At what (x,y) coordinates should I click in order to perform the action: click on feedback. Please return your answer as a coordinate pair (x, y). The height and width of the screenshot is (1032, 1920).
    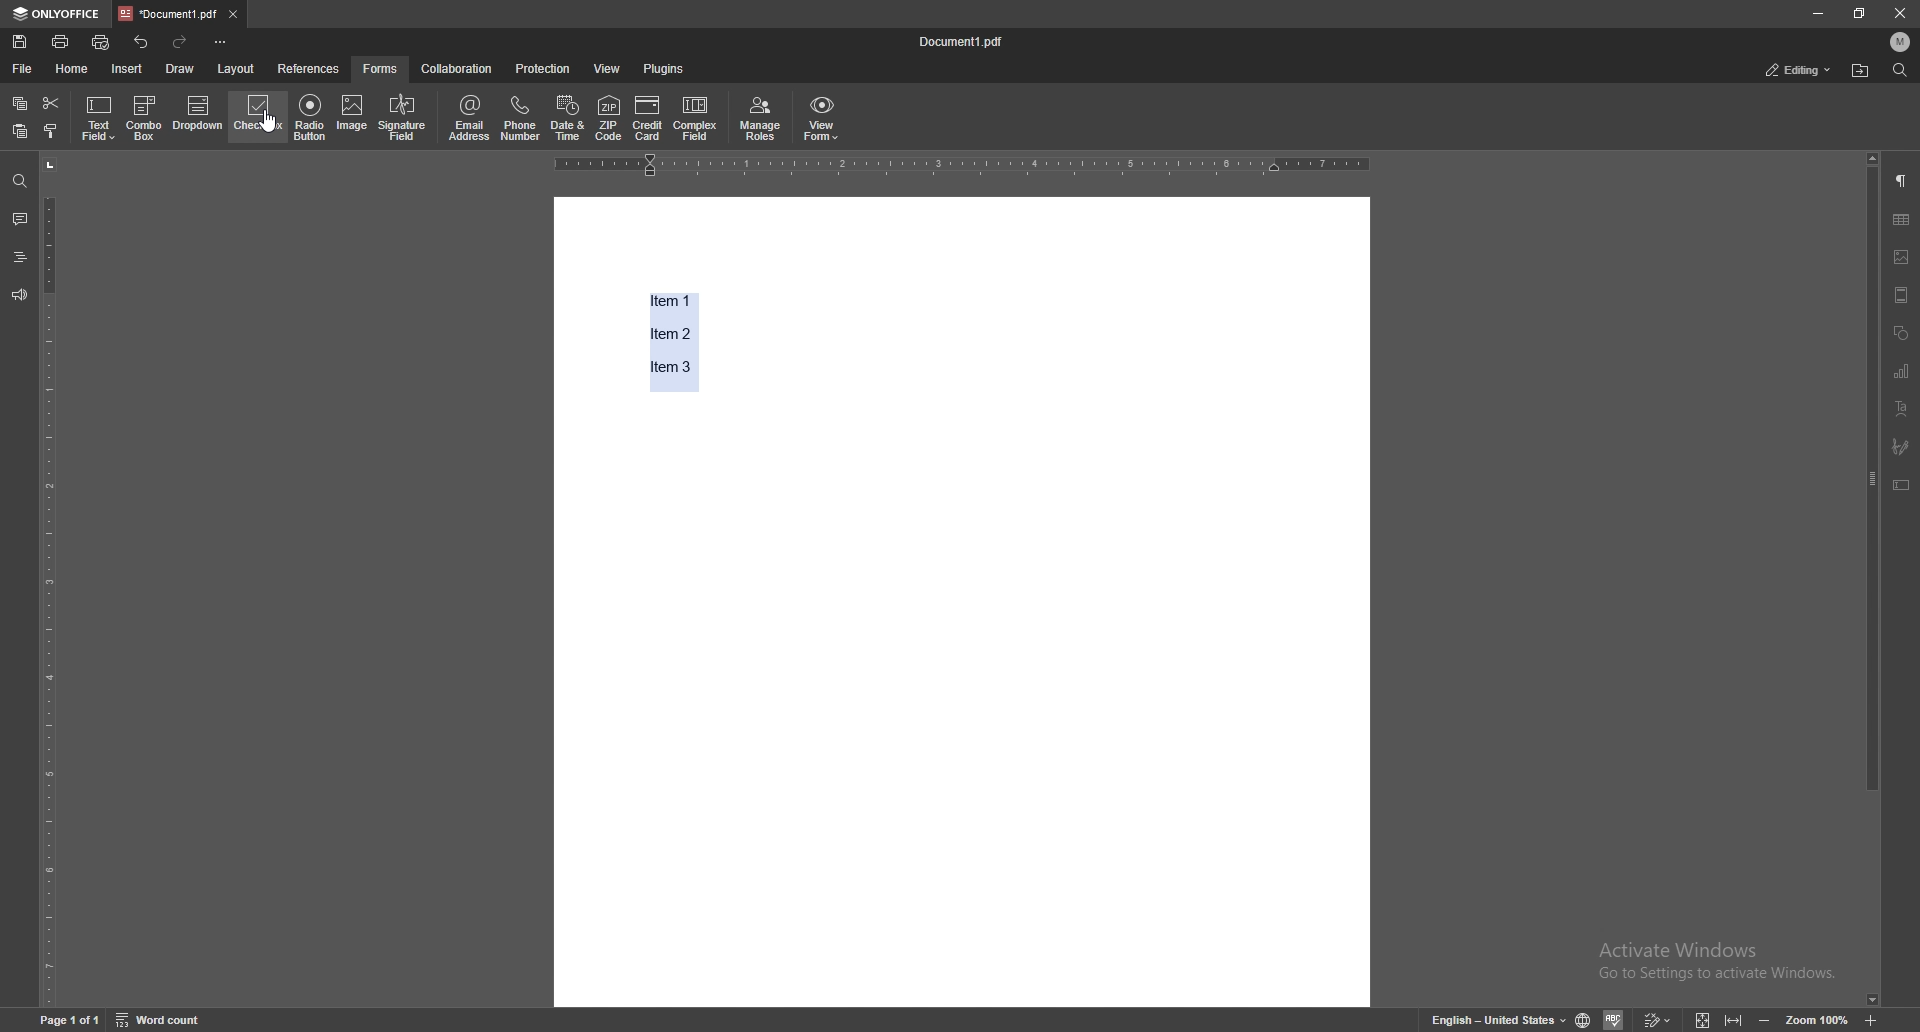
    Looking at the image, I should click on (20, 296).